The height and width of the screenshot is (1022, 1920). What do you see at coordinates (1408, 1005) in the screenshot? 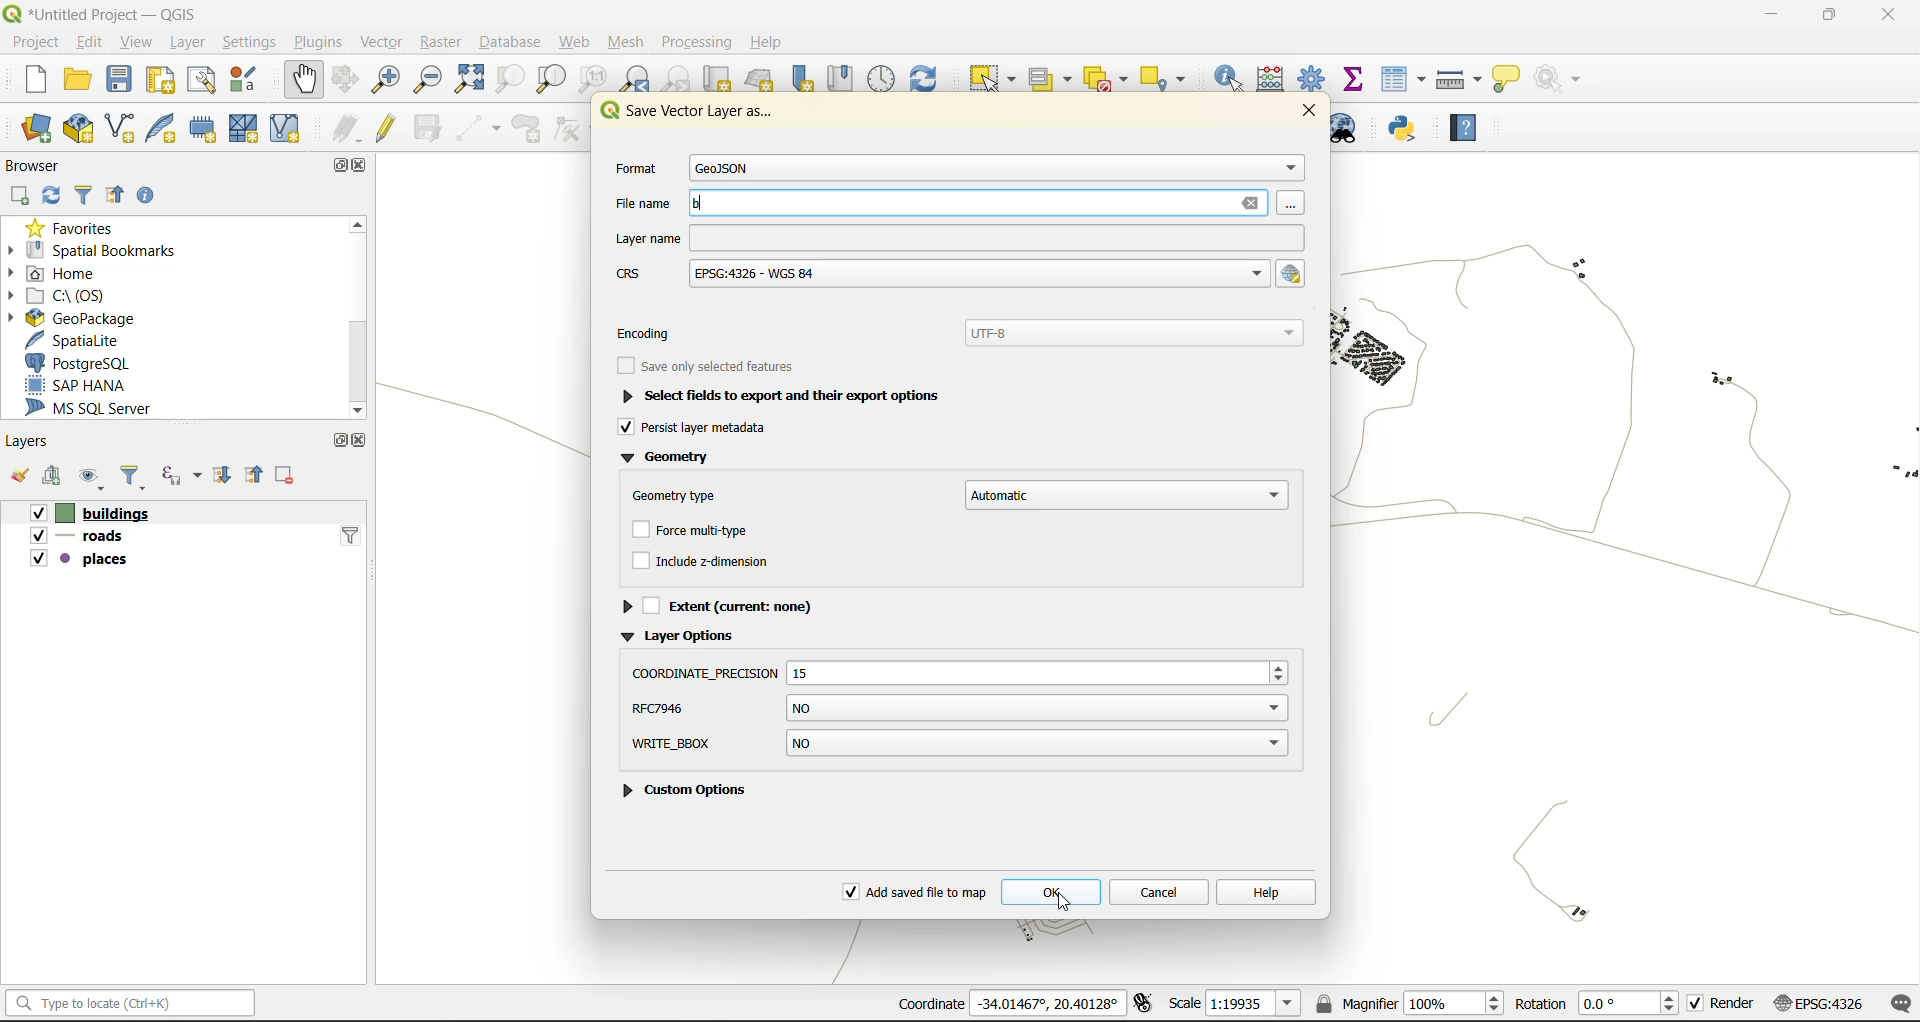
I see `magnifier` at bounding box center [1408, 1005].